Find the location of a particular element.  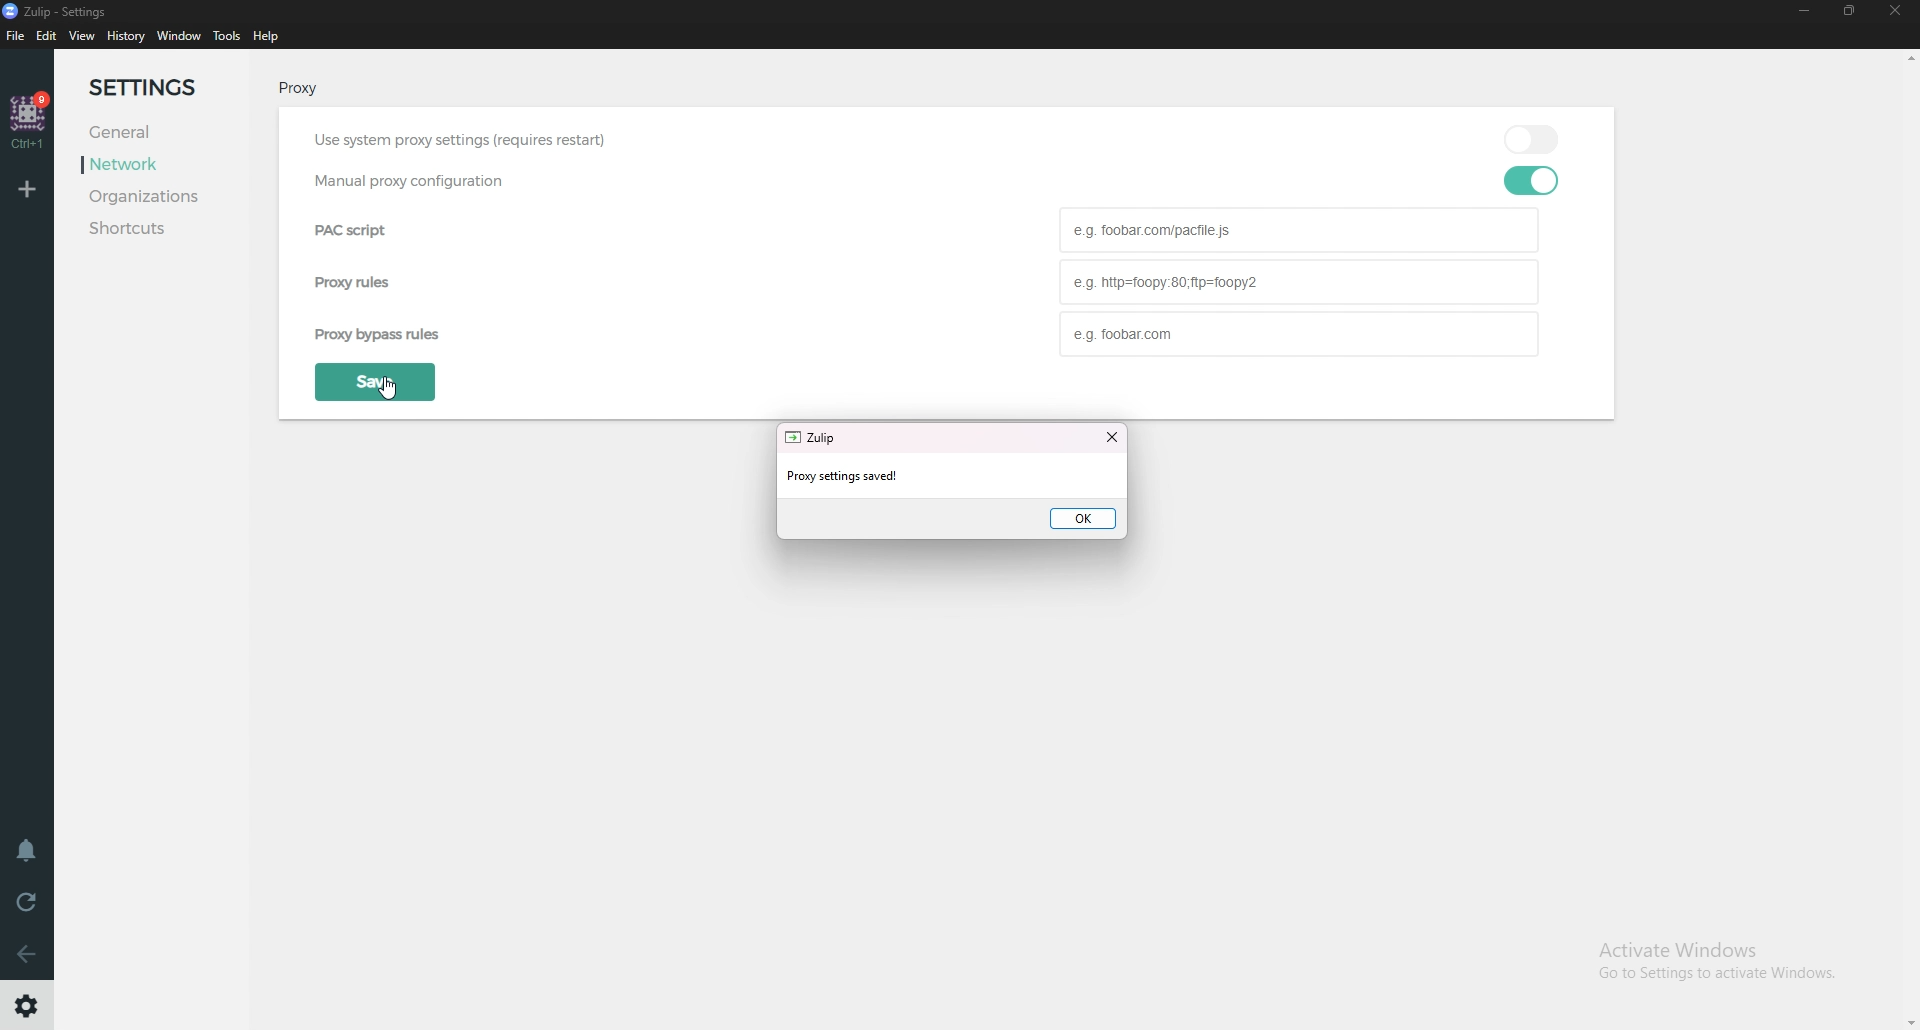

Cursor is located at coordinates (400, 394).